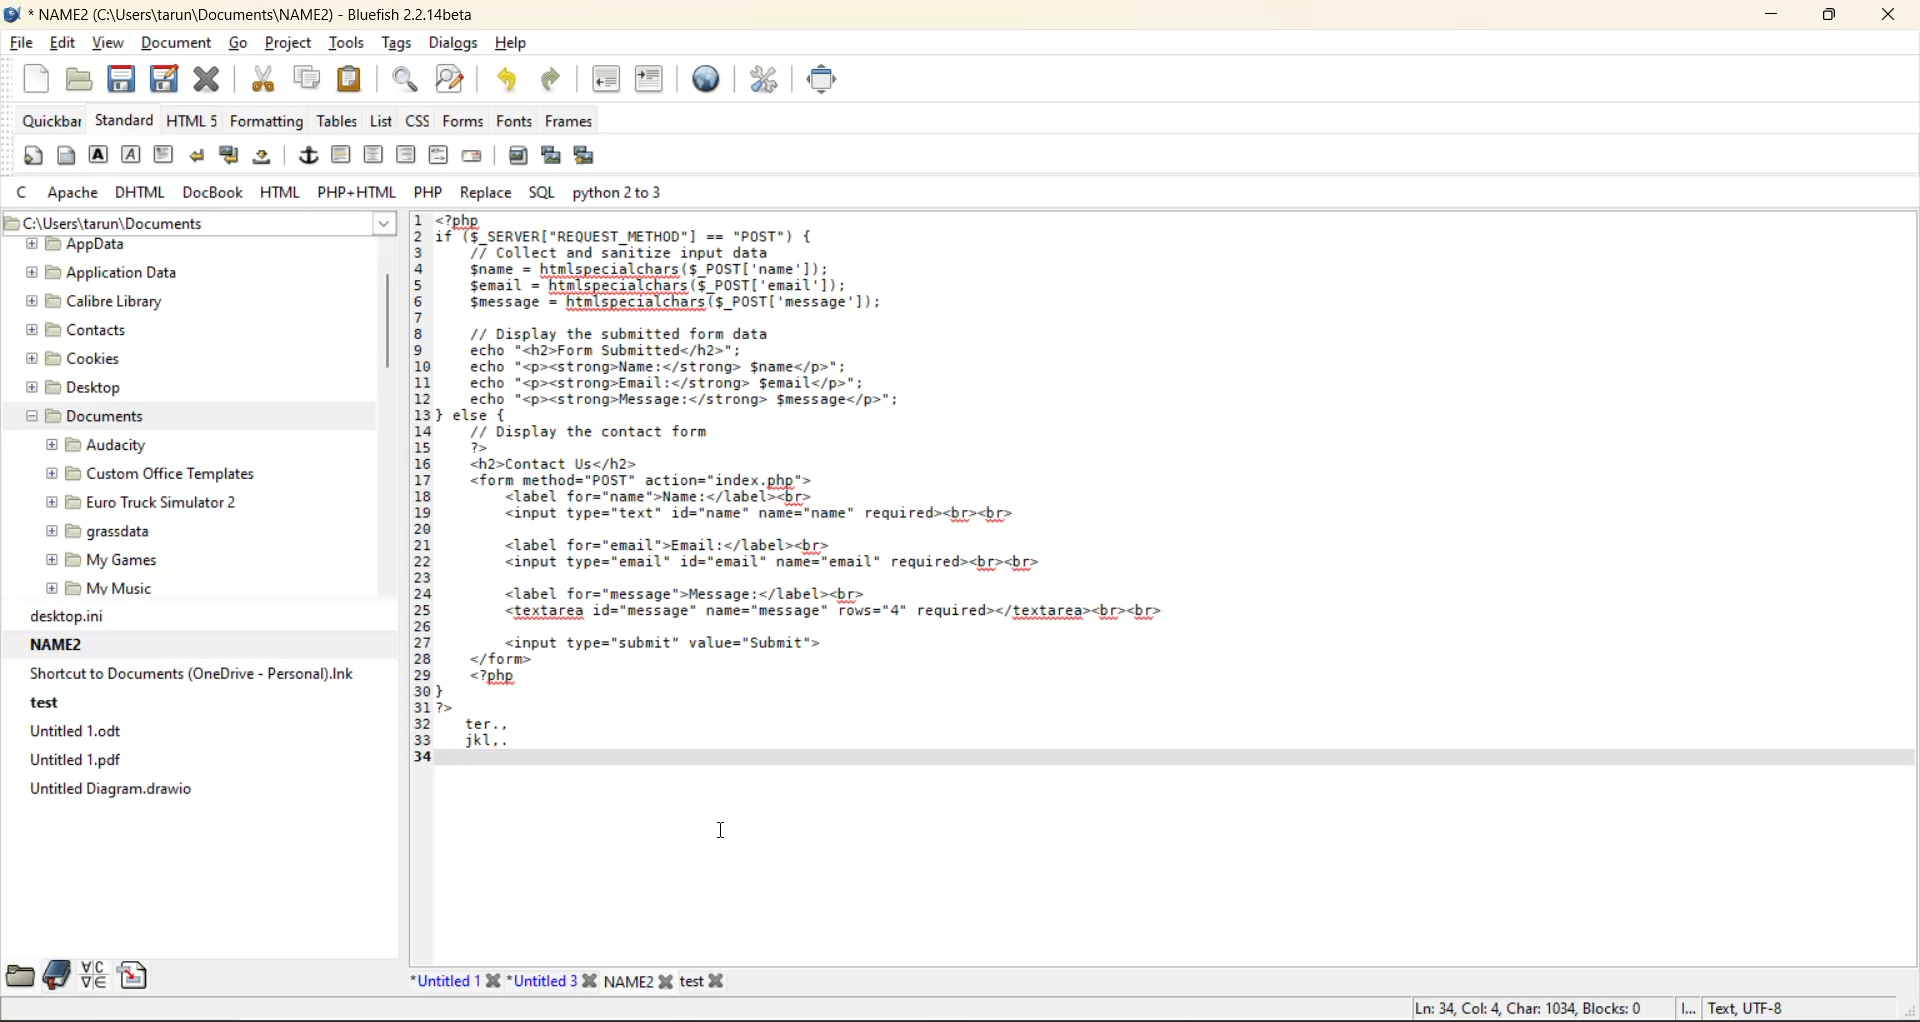 This screenshot has height=1022, width=1920. I want to click on open, so click(75, 79).